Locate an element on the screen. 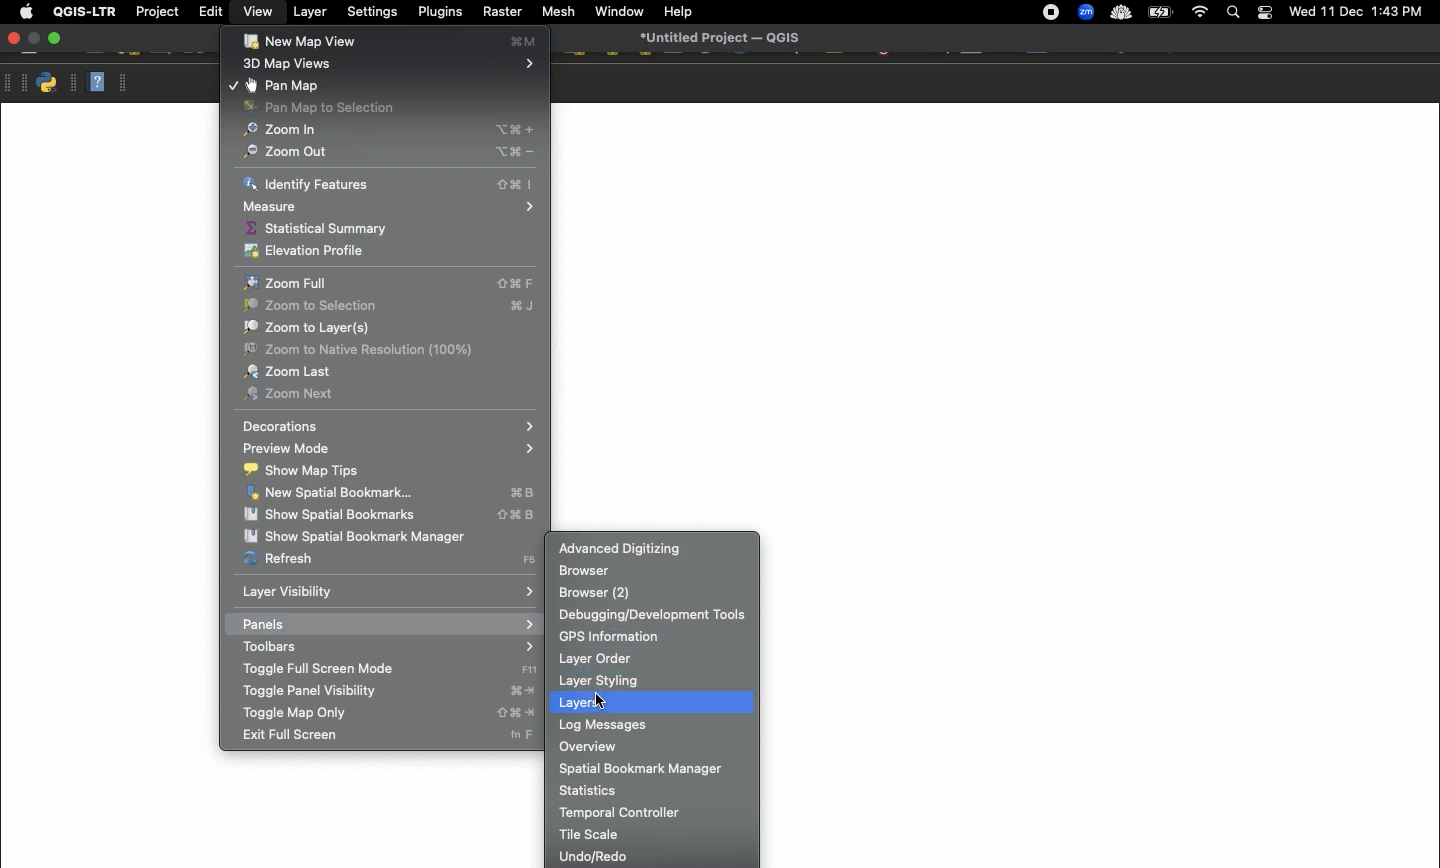 Image resolution: width=1440 pixels, height=868 pixels. Panels  is located at coordinates (388, 623).